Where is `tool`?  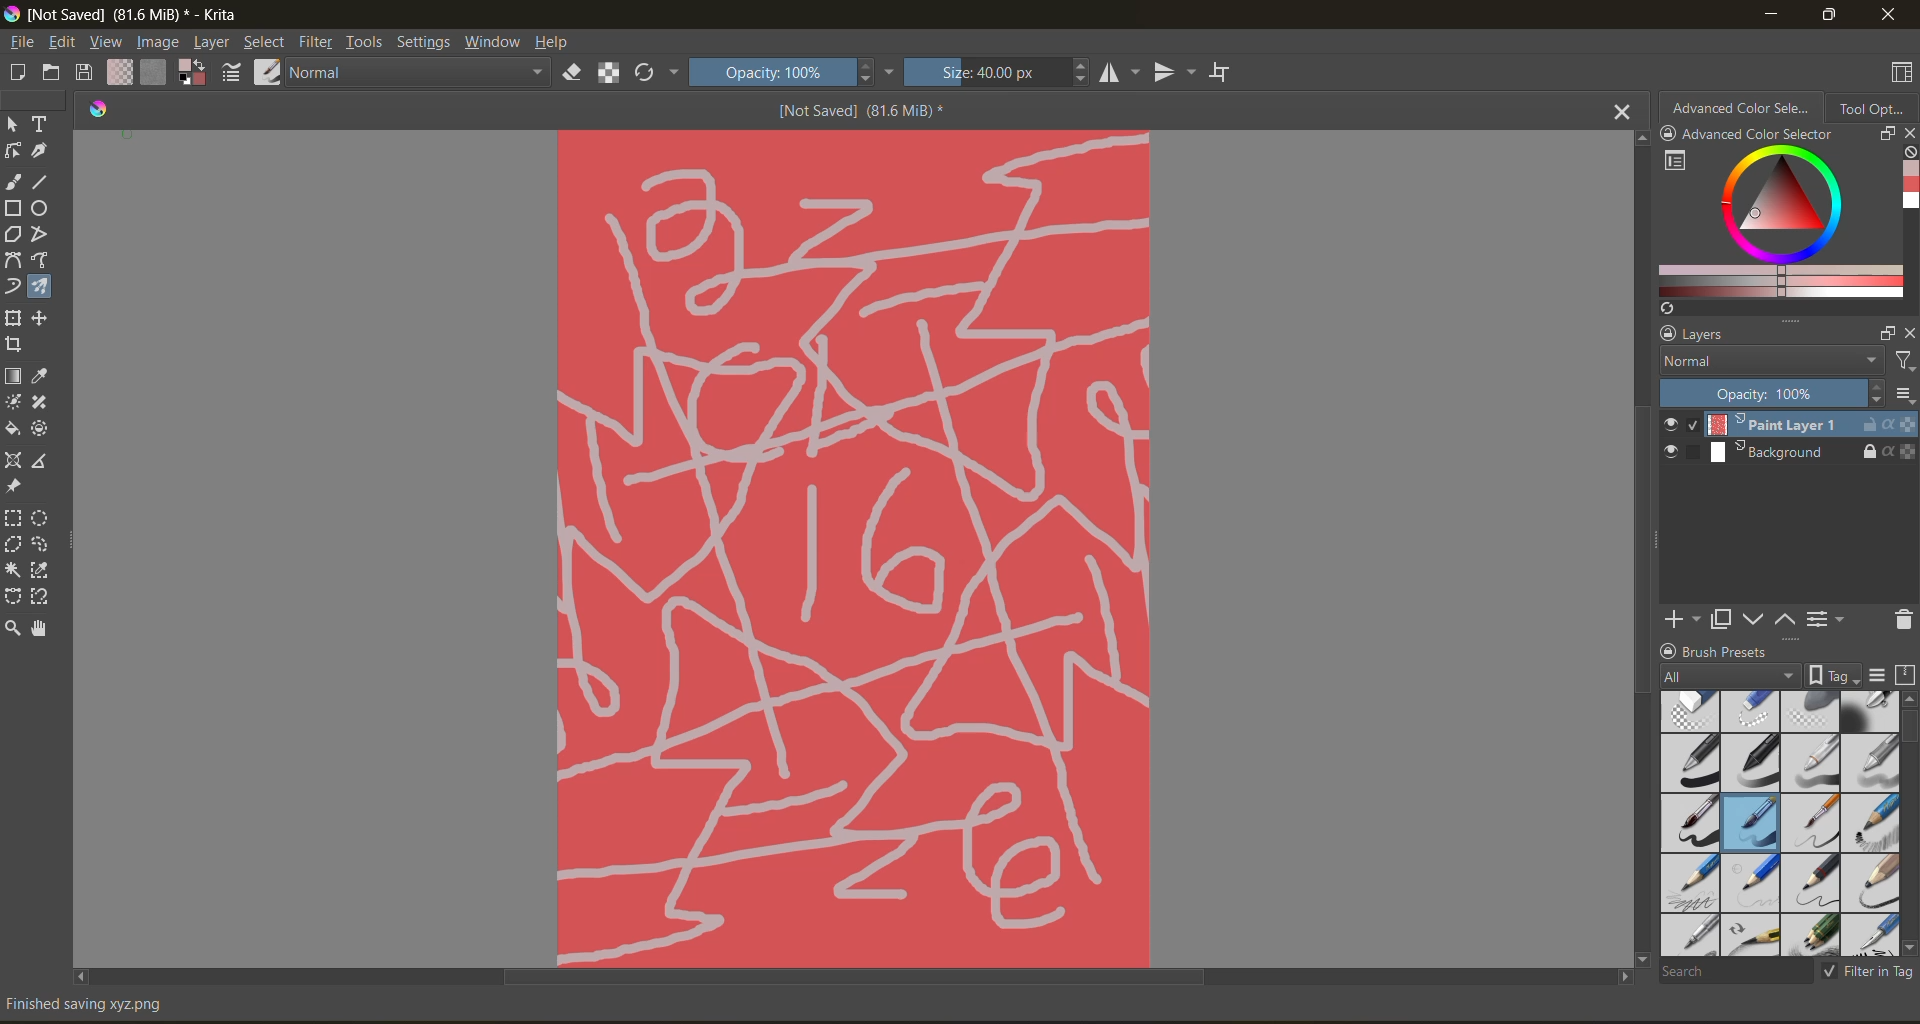
tool is located at coordinates (12, 377).